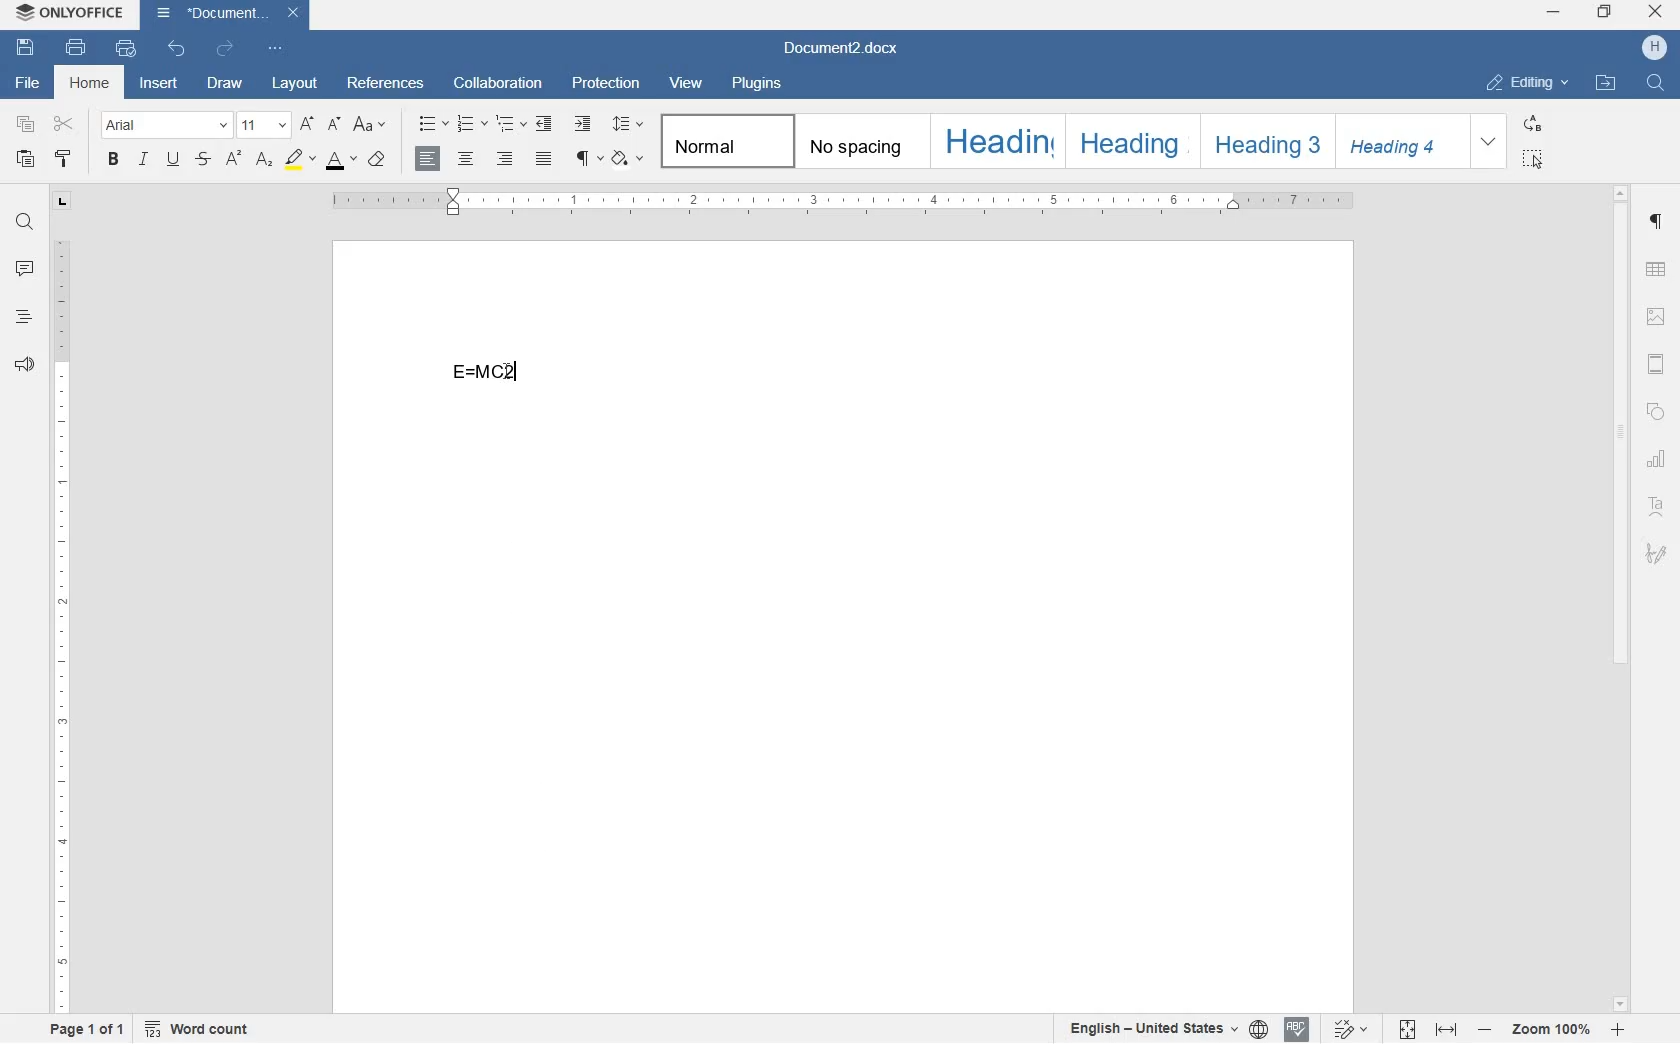 This screenshot has width=1680, height=1044. What do you see at coordinates (233, 157) in the screenshot?
I see `superscript` at bounding box center [233, 157].